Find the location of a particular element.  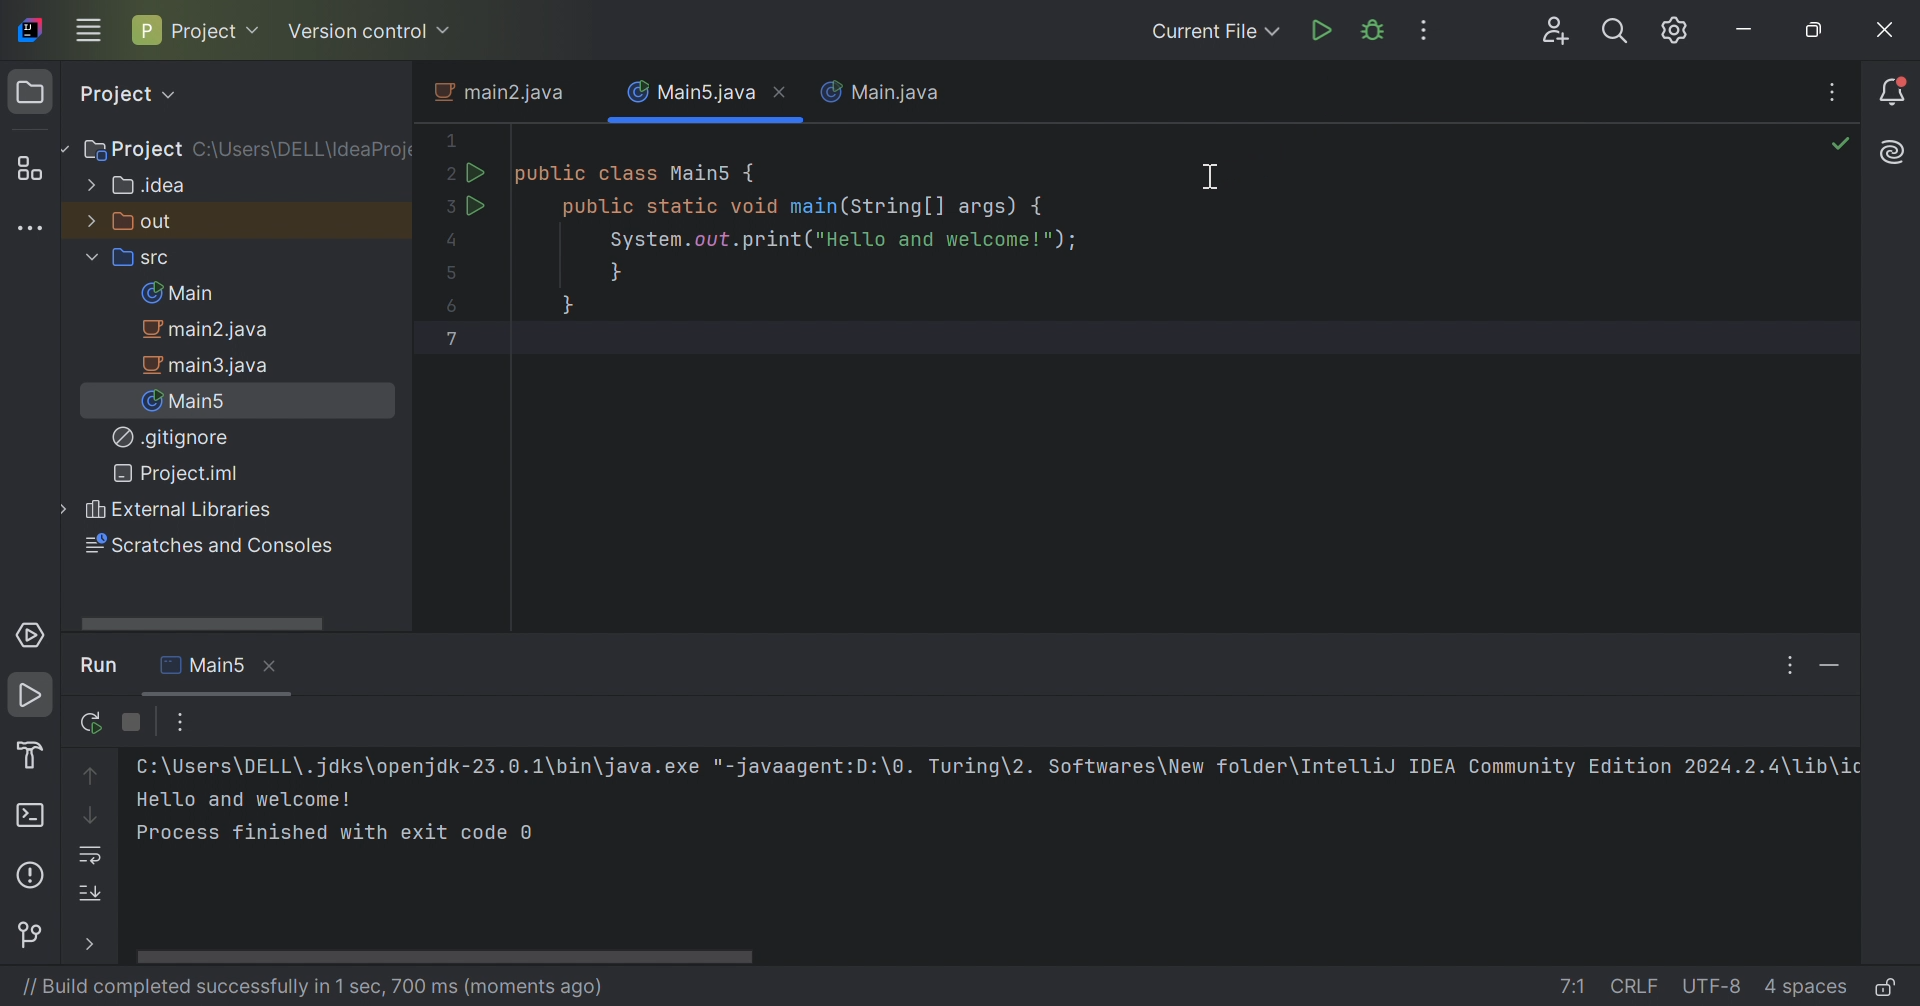

Search Everywhere is located at coordinates (1617, 30).